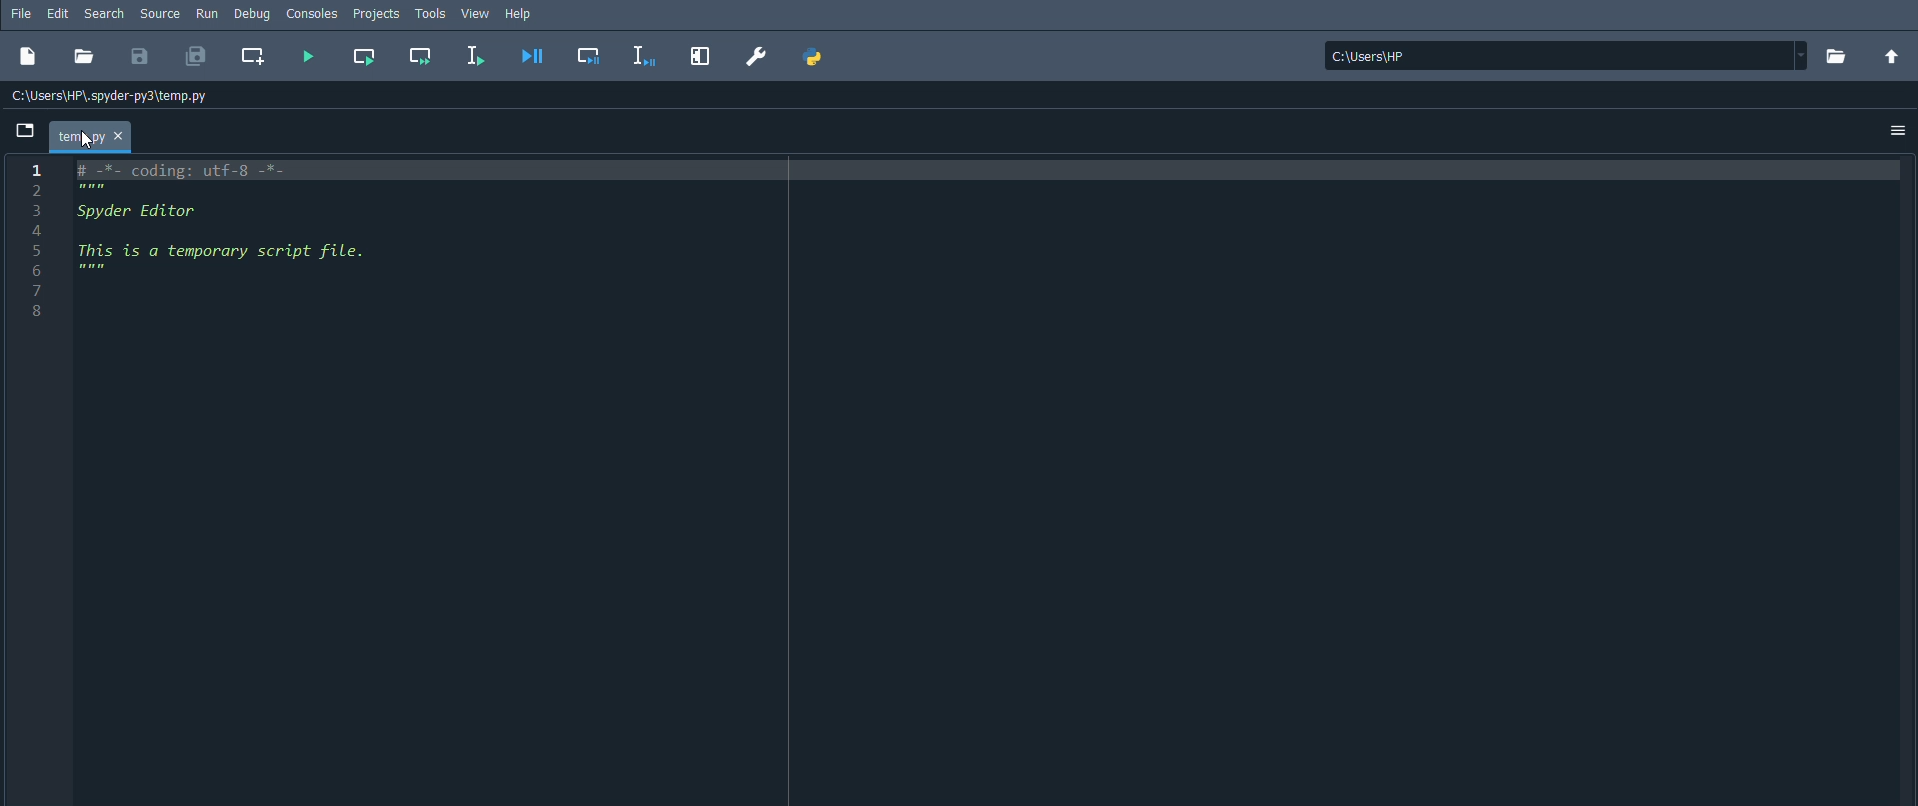 The image size is (1918, 806). I want to click on C:\Users\HP\.spyder-py3\temp.py, so click(117, 97).